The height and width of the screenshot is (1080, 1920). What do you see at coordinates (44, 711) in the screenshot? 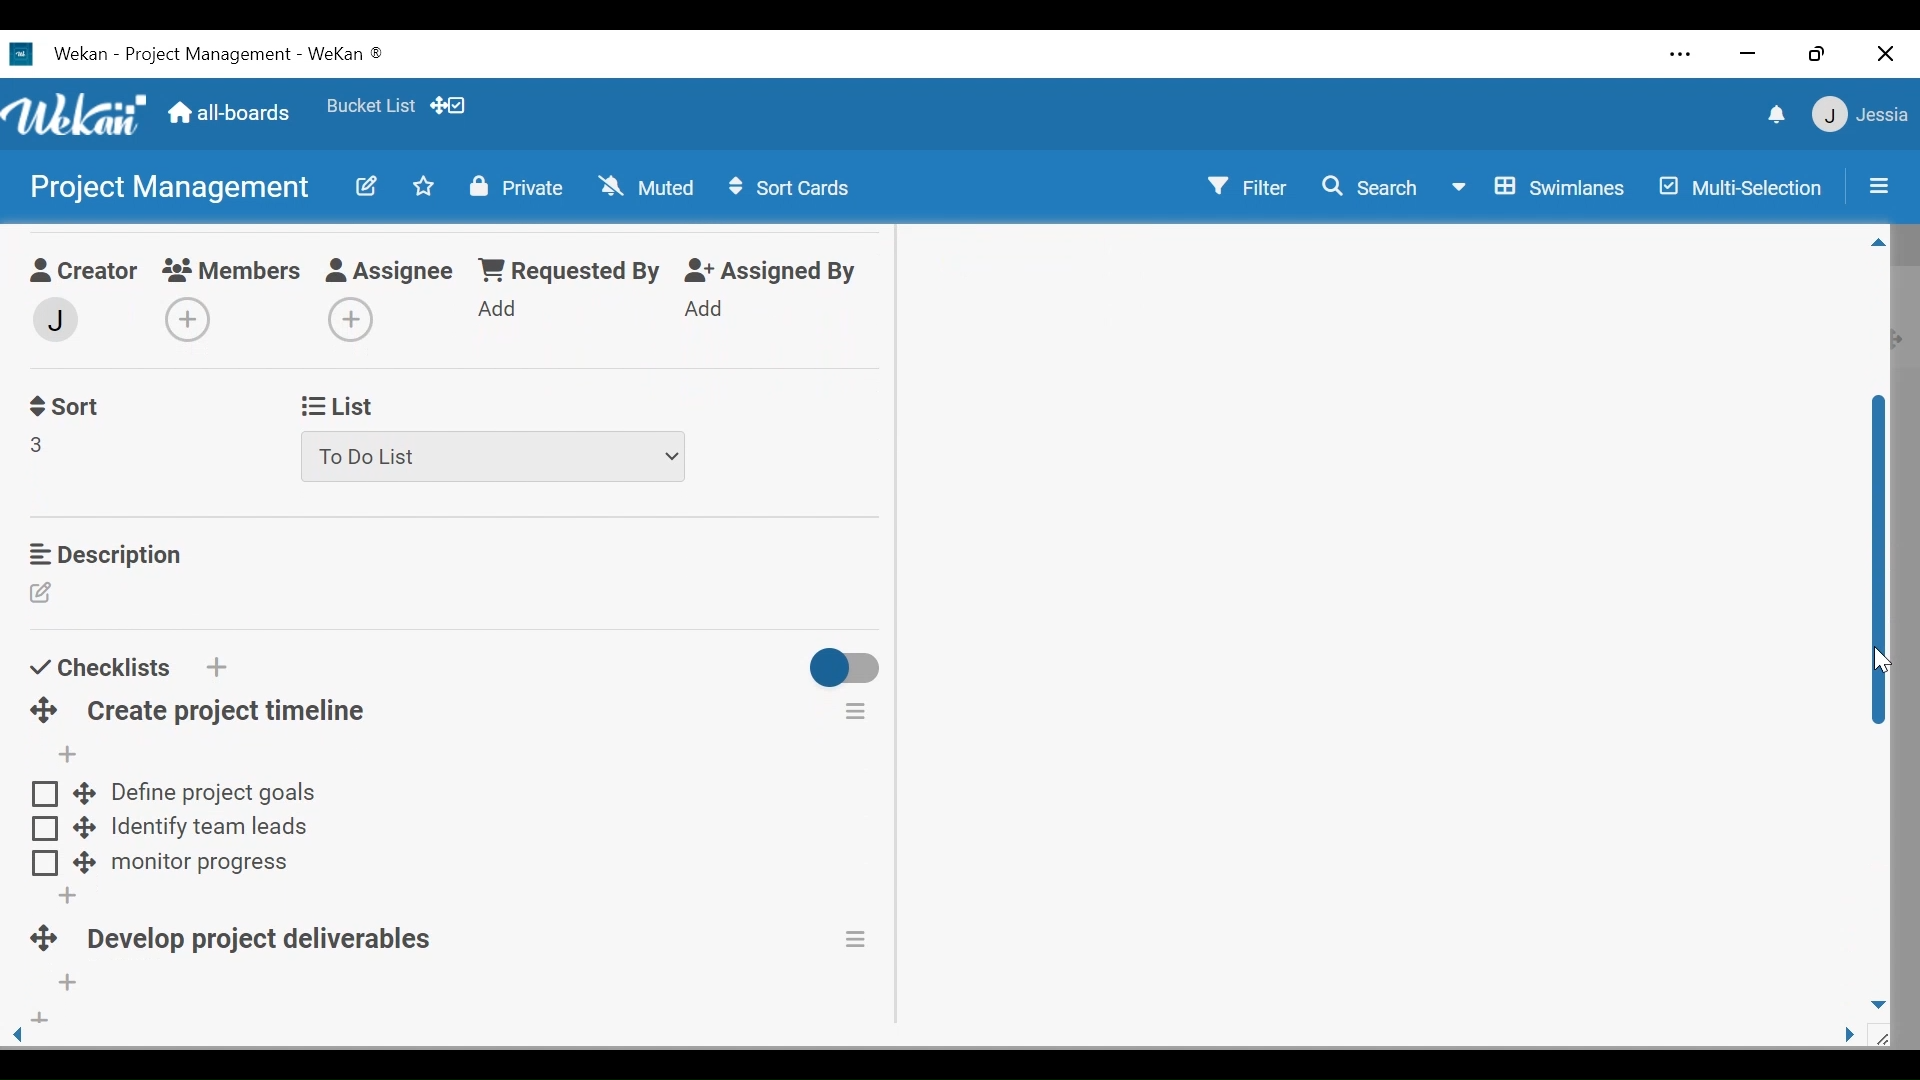
I see `Desktop drag handles` at bounding box center [44, 711].